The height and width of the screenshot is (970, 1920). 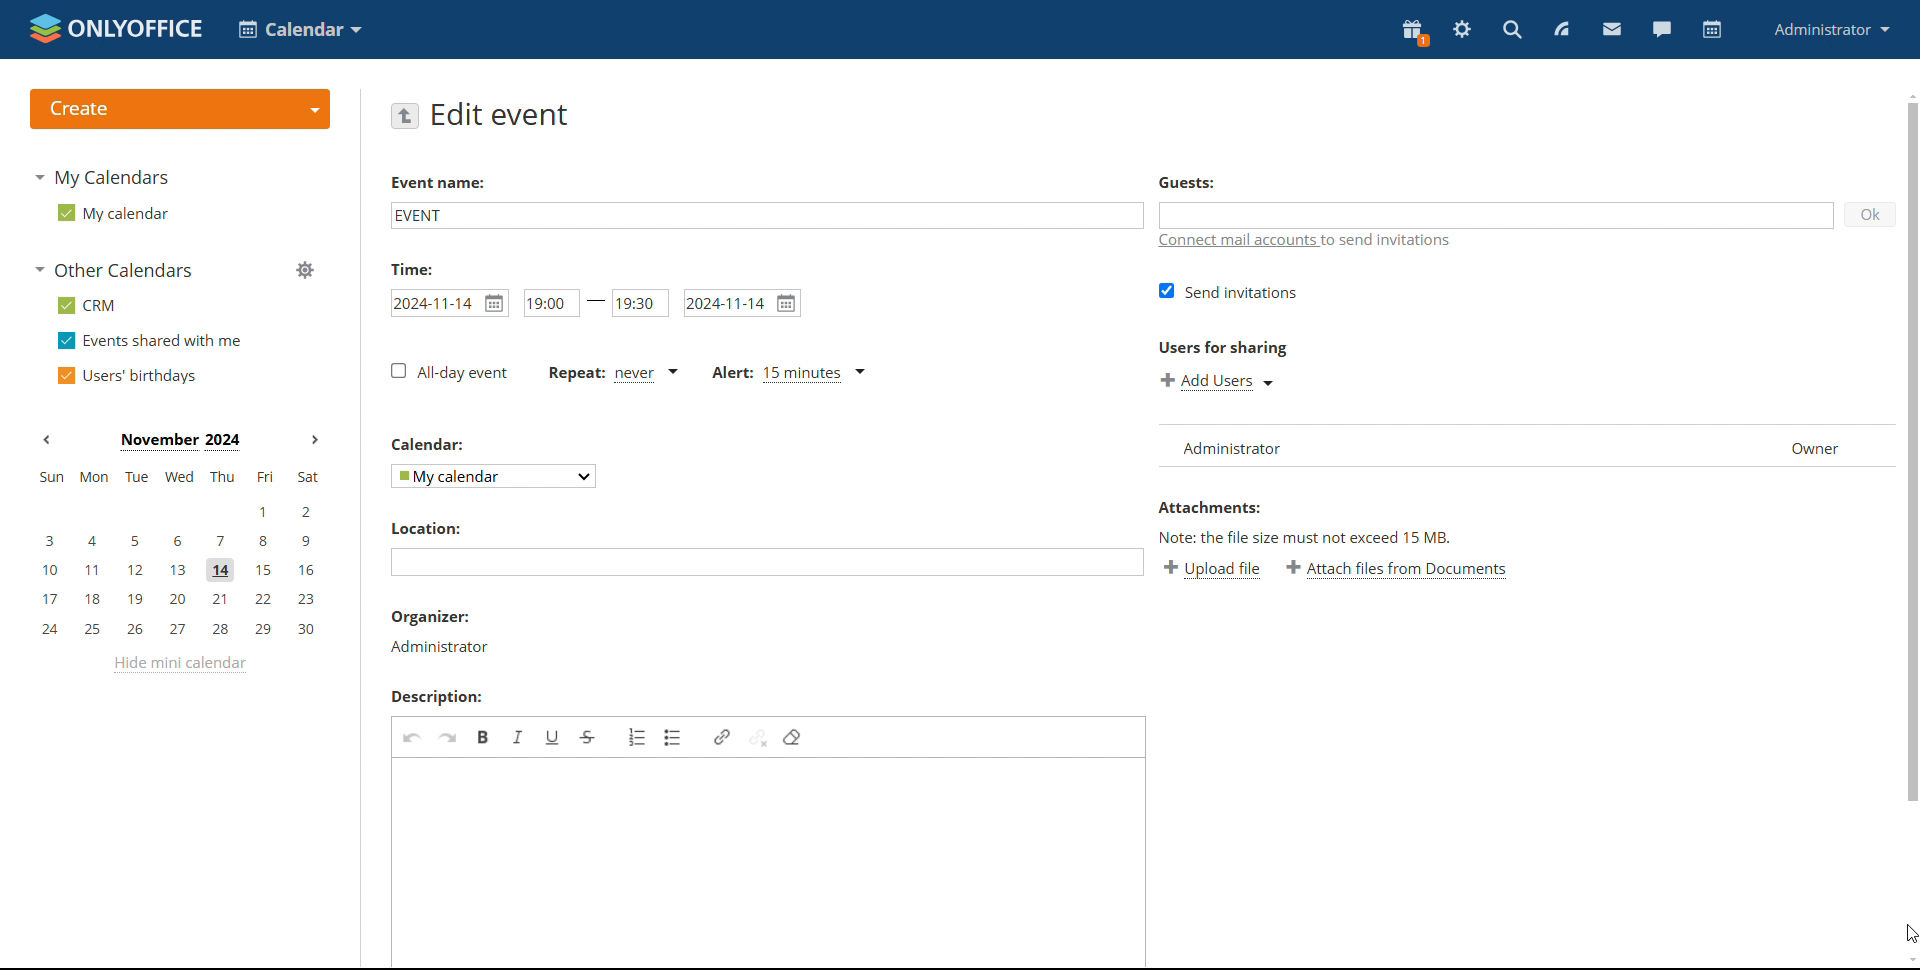 I want to click on connect mail accounts, so click(x=1311, y=241).